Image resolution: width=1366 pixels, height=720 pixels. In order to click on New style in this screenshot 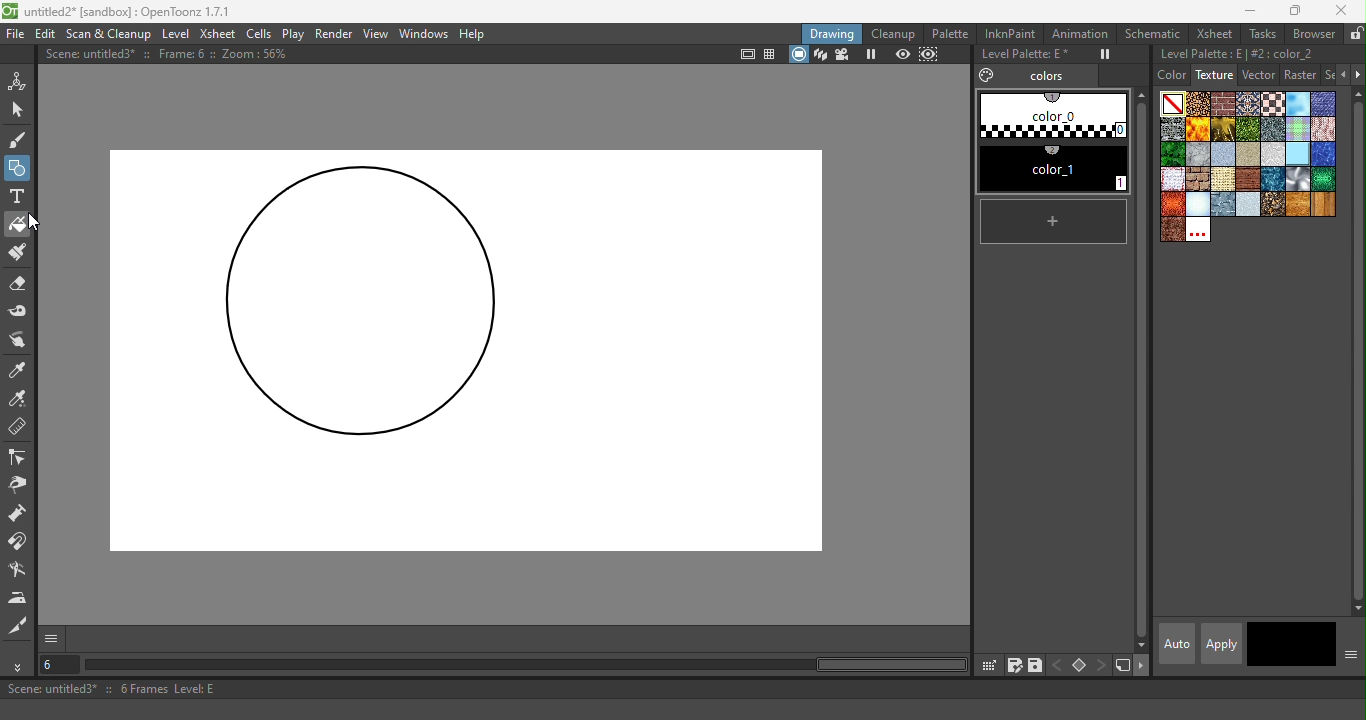, I will do `click(1048, 222)`.